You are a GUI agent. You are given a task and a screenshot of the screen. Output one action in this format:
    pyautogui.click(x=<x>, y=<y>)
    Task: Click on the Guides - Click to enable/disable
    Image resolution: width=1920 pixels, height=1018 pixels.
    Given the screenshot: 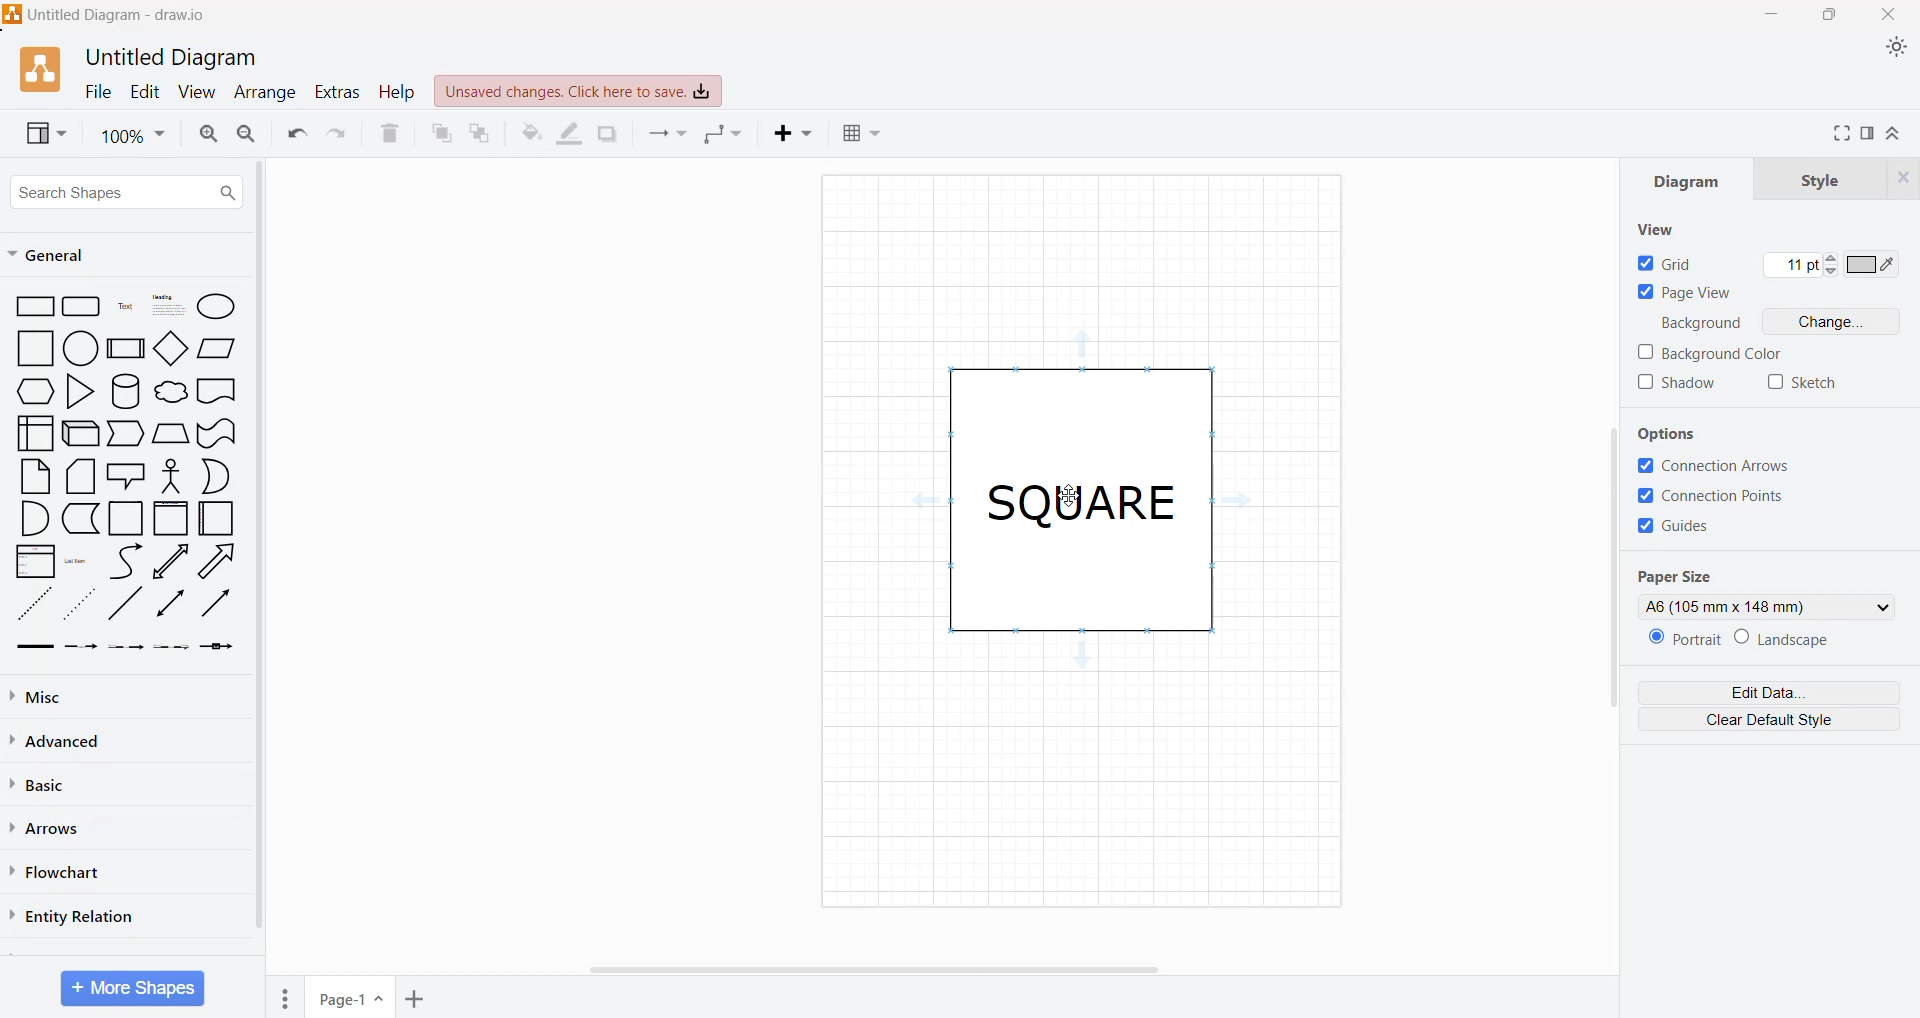 What is the action you would take?
    pyautogui.click(x=1675, y=530)
    